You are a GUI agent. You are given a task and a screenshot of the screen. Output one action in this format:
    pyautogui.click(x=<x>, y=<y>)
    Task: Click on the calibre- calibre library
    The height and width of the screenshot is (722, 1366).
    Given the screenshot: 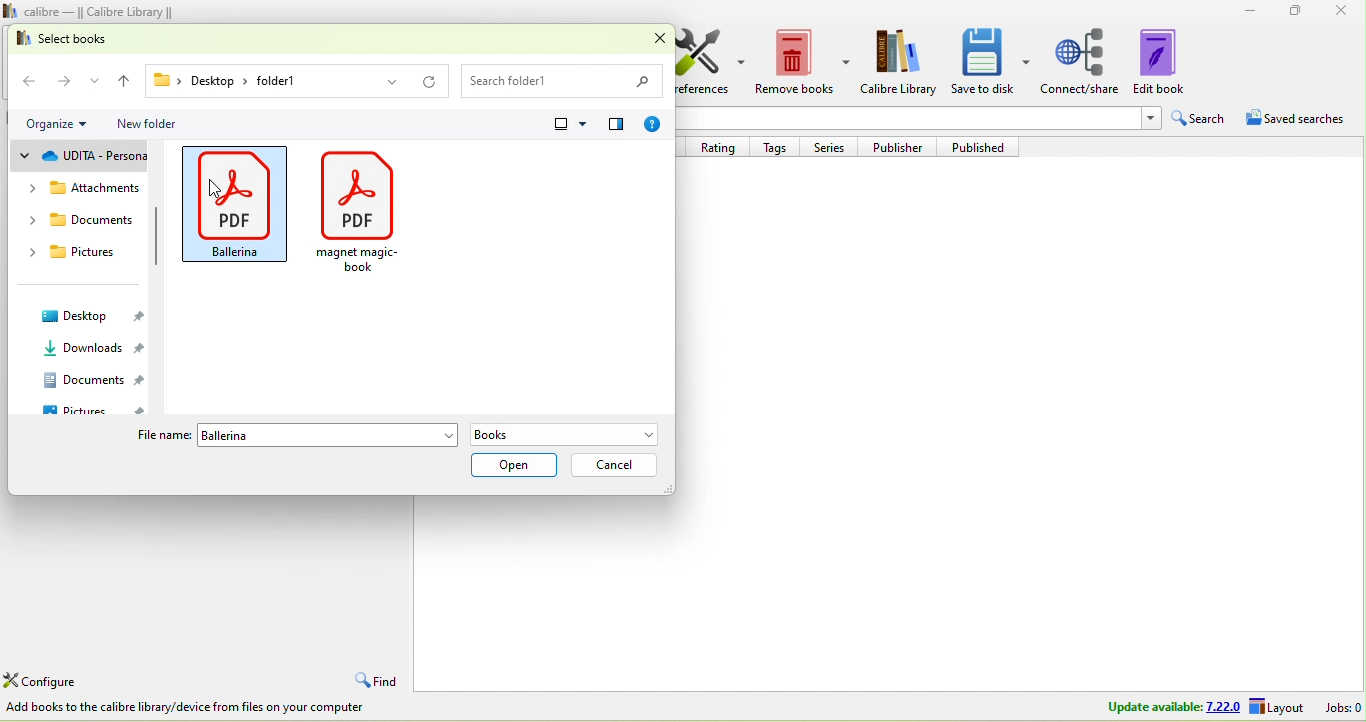 What is the action you would take?
    pyautogui.click(x=105, y=11)
    